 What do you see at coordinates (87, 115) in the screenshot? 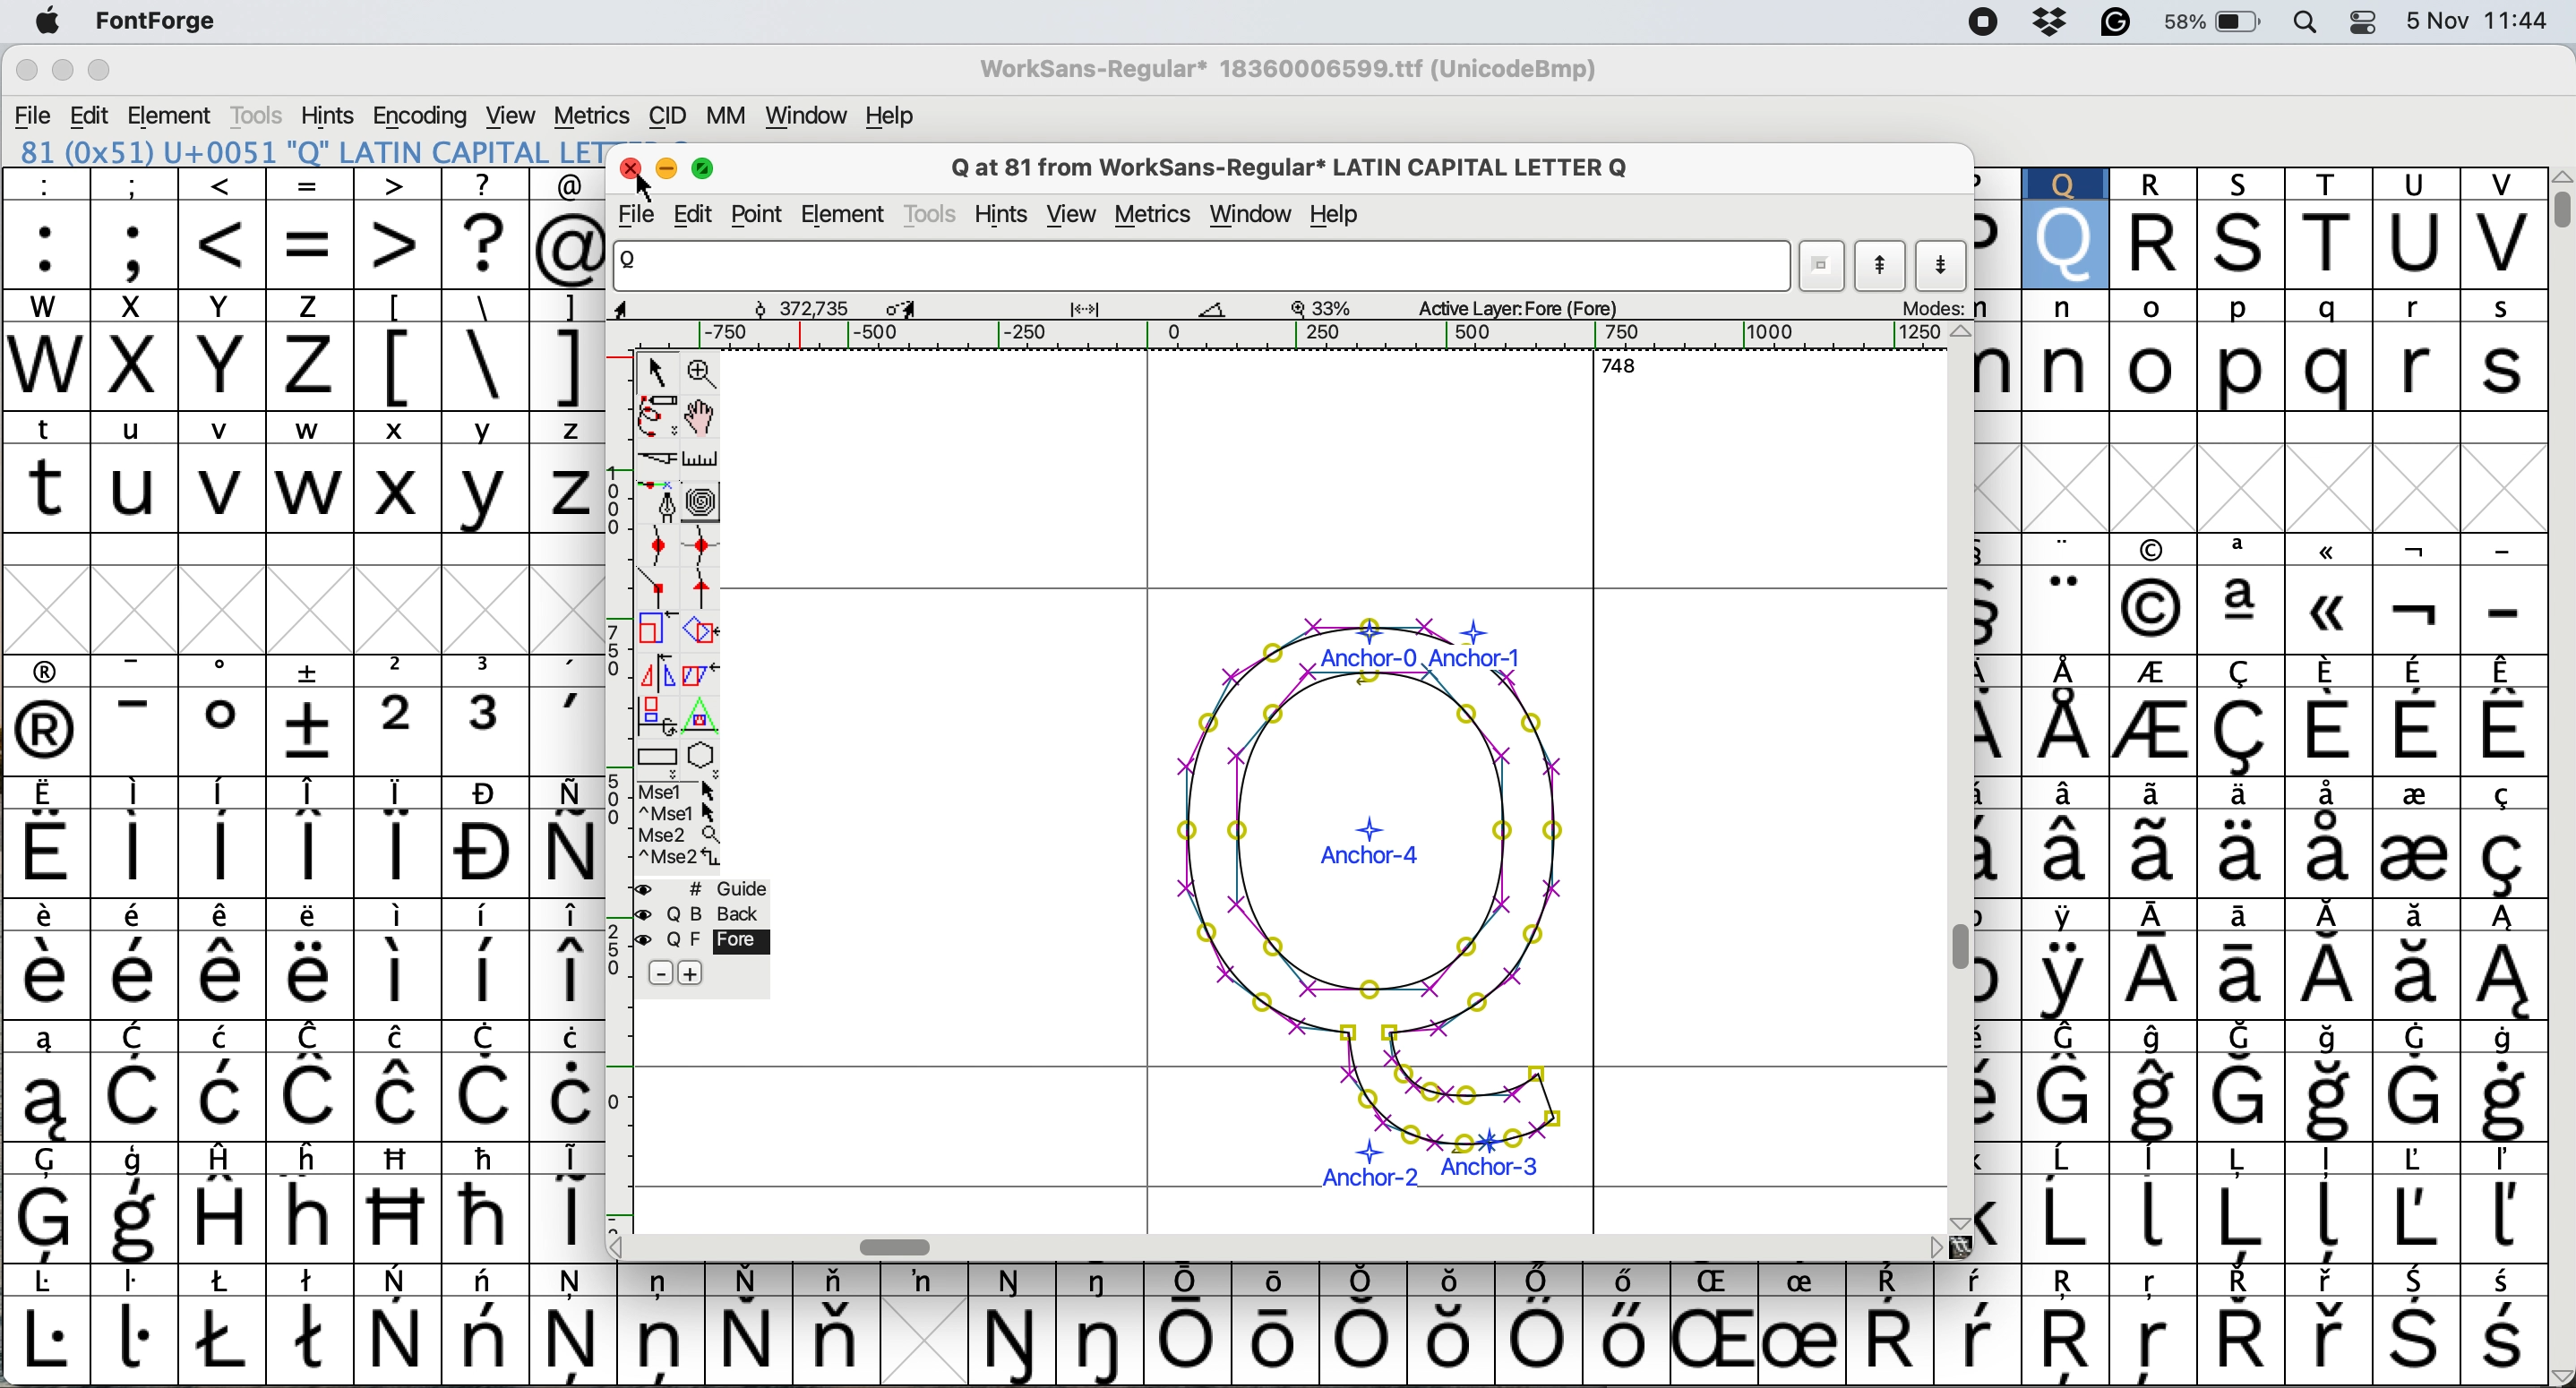
I see `edit` at bounding box center [87, 115].